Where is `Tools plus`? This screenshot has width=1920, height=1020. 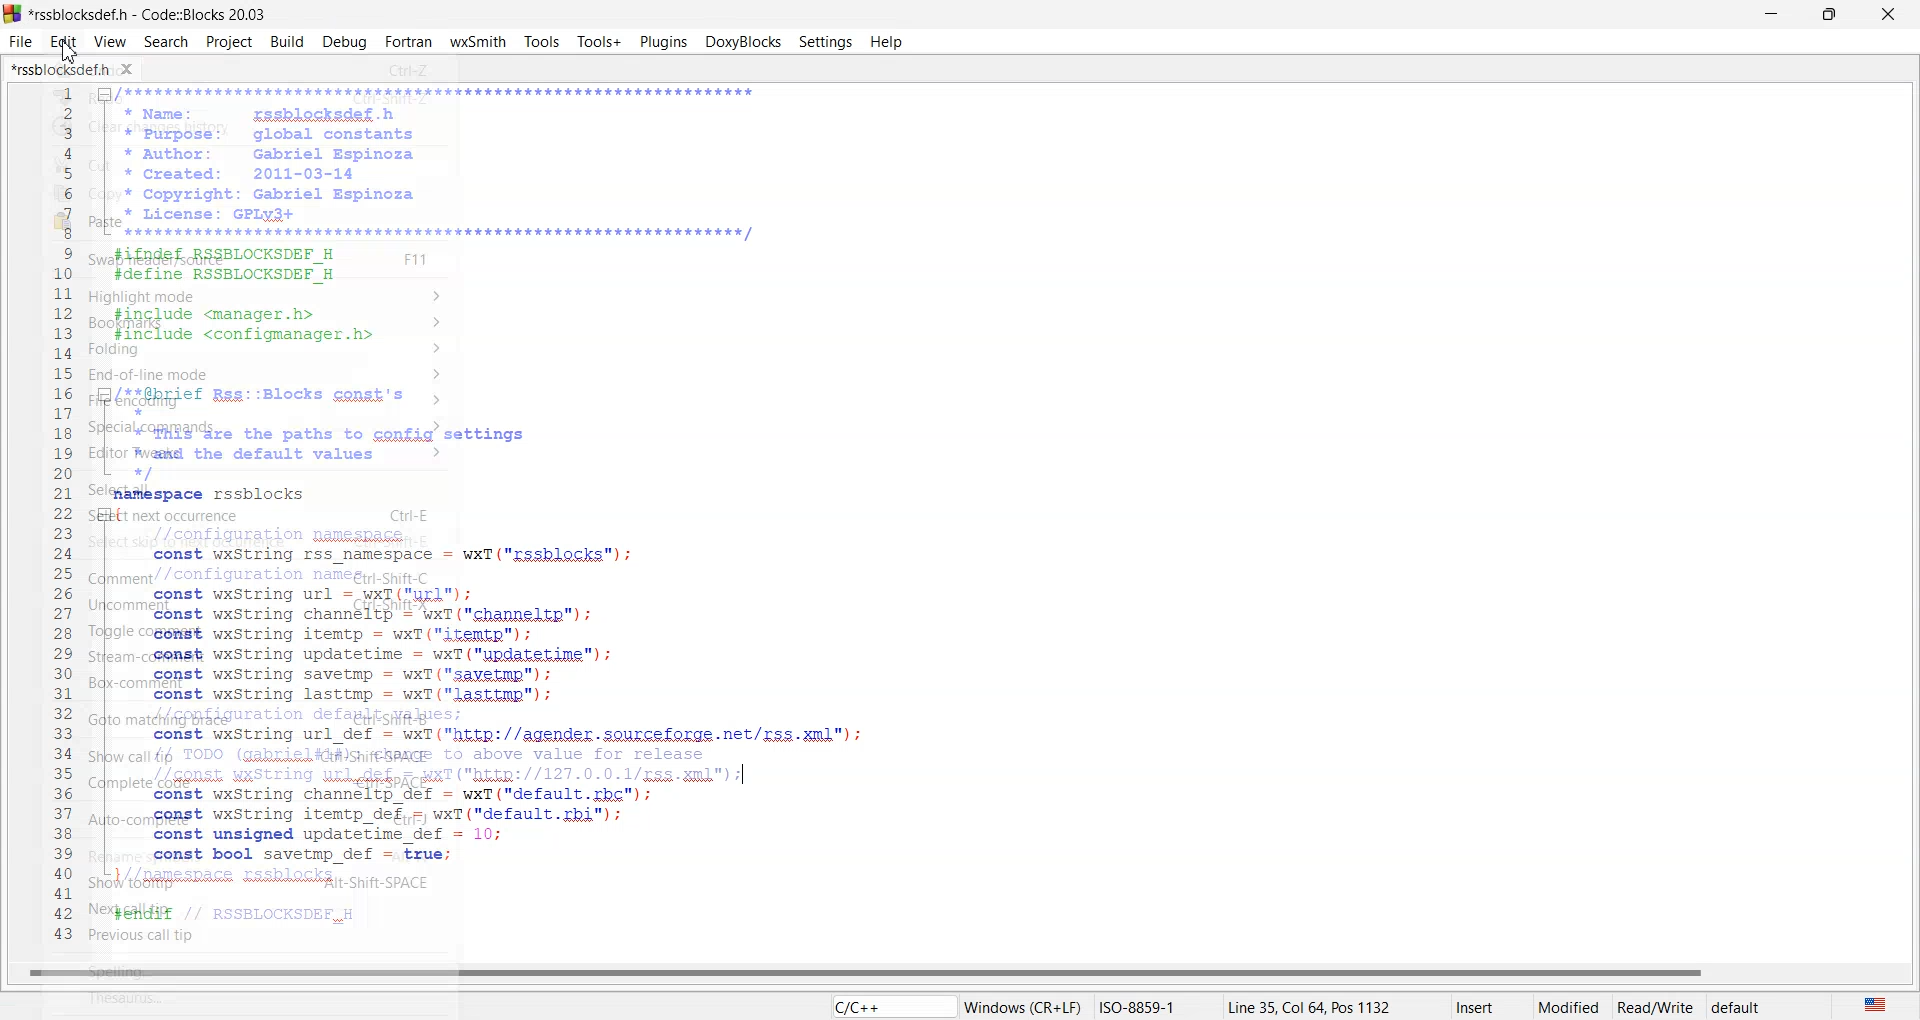
Tools plus is located at coordinates (599, 43).